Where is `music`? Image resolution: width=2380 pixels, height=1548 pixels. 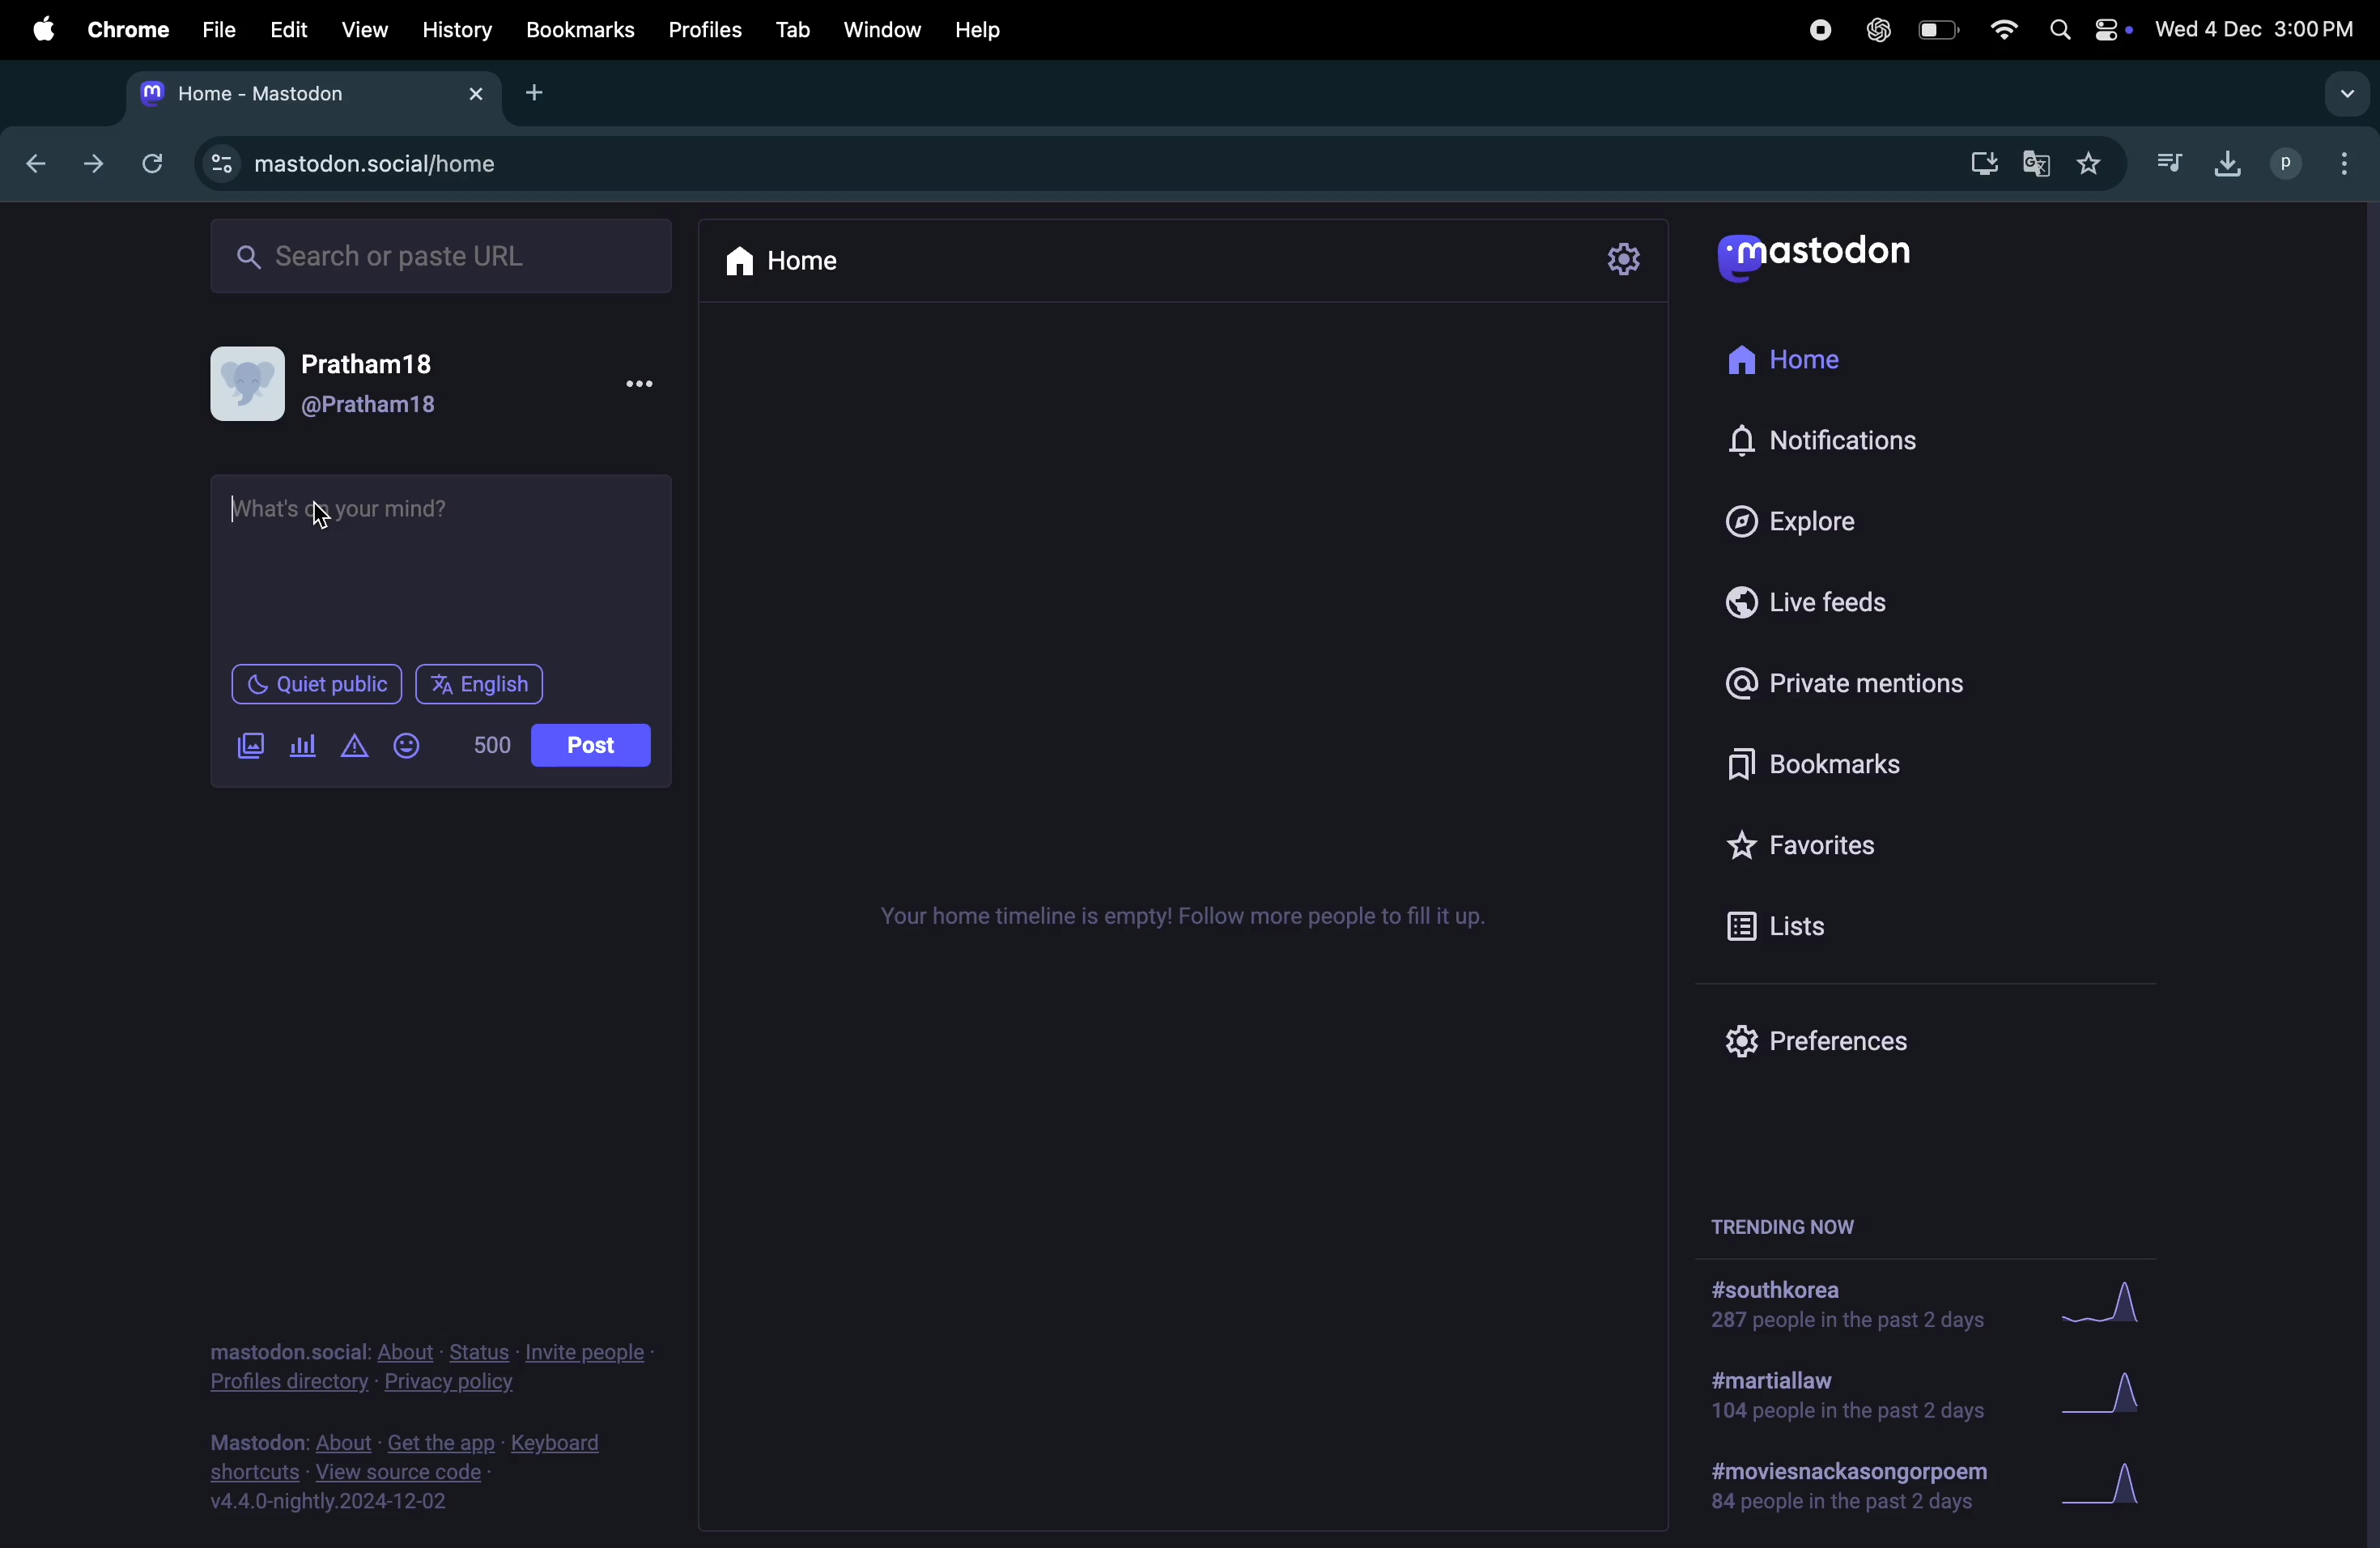 music is located at coordinates (2166, 157).